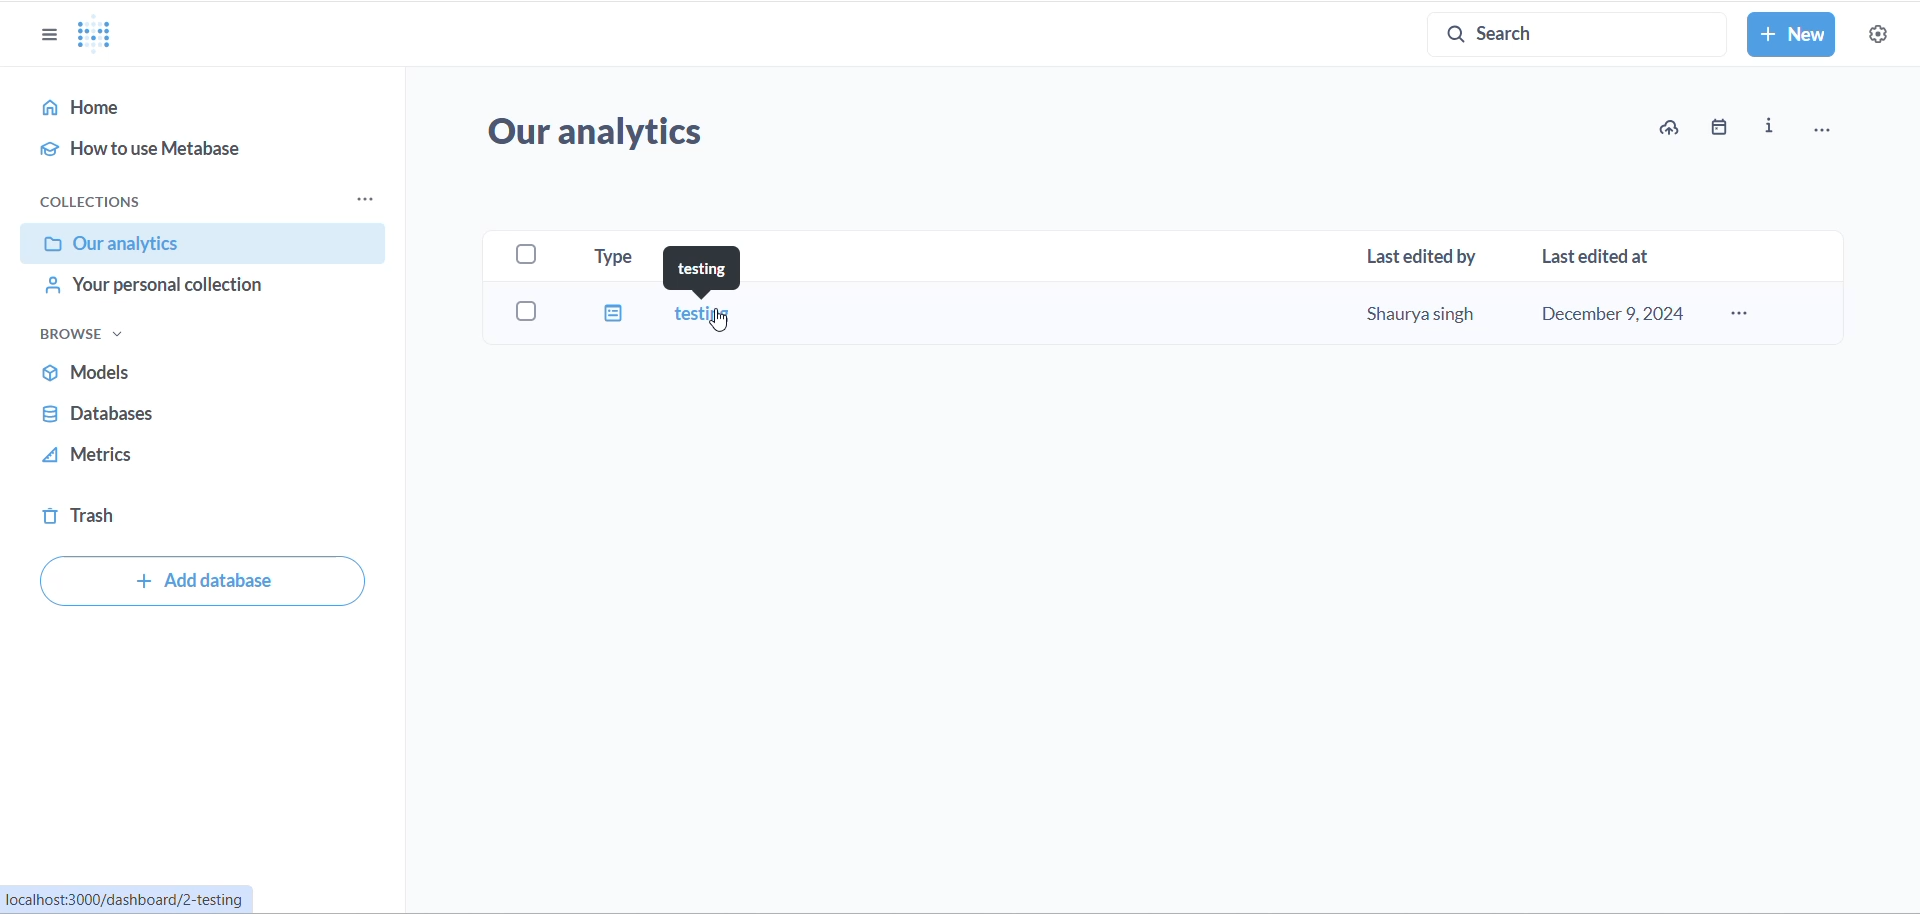 This screenshot has width=1920, height=914. What do you see at coordinates (188, 415) in the screenshot?
I see `databases` at bounding box center [188, 415].